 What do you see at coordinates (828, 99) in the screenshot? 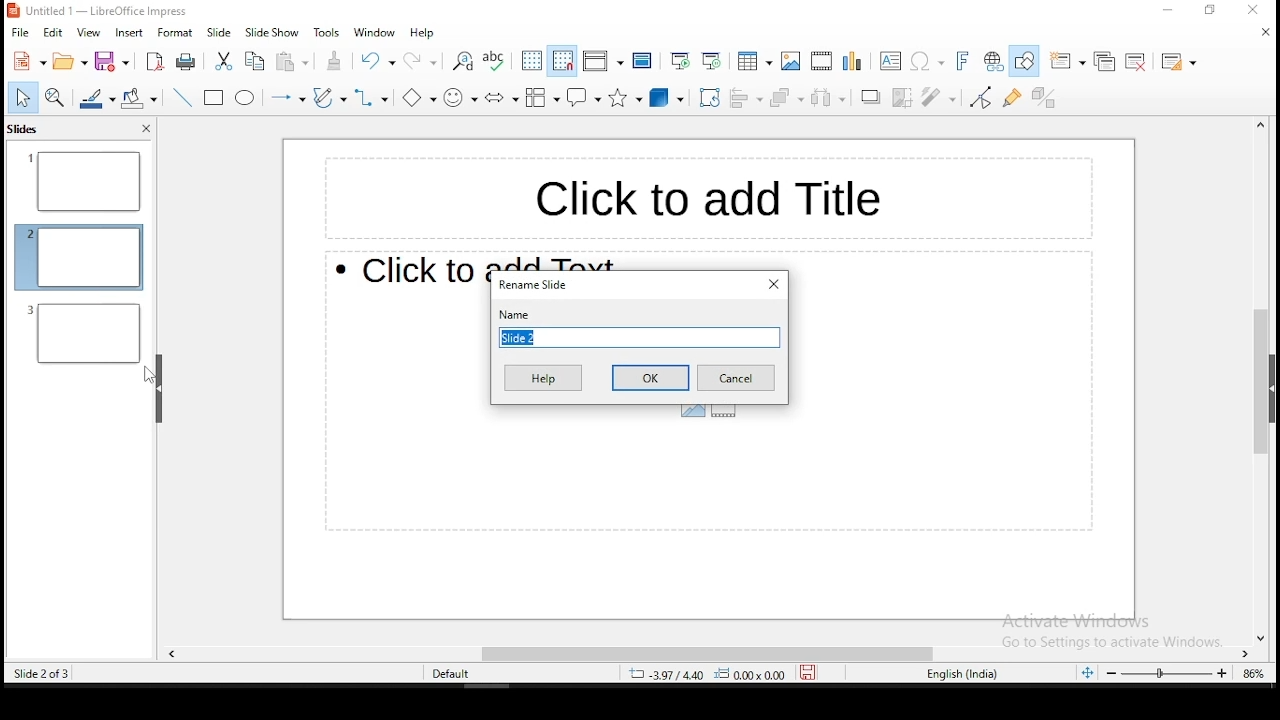
I see `distribute` at bounding box center [828, 99].